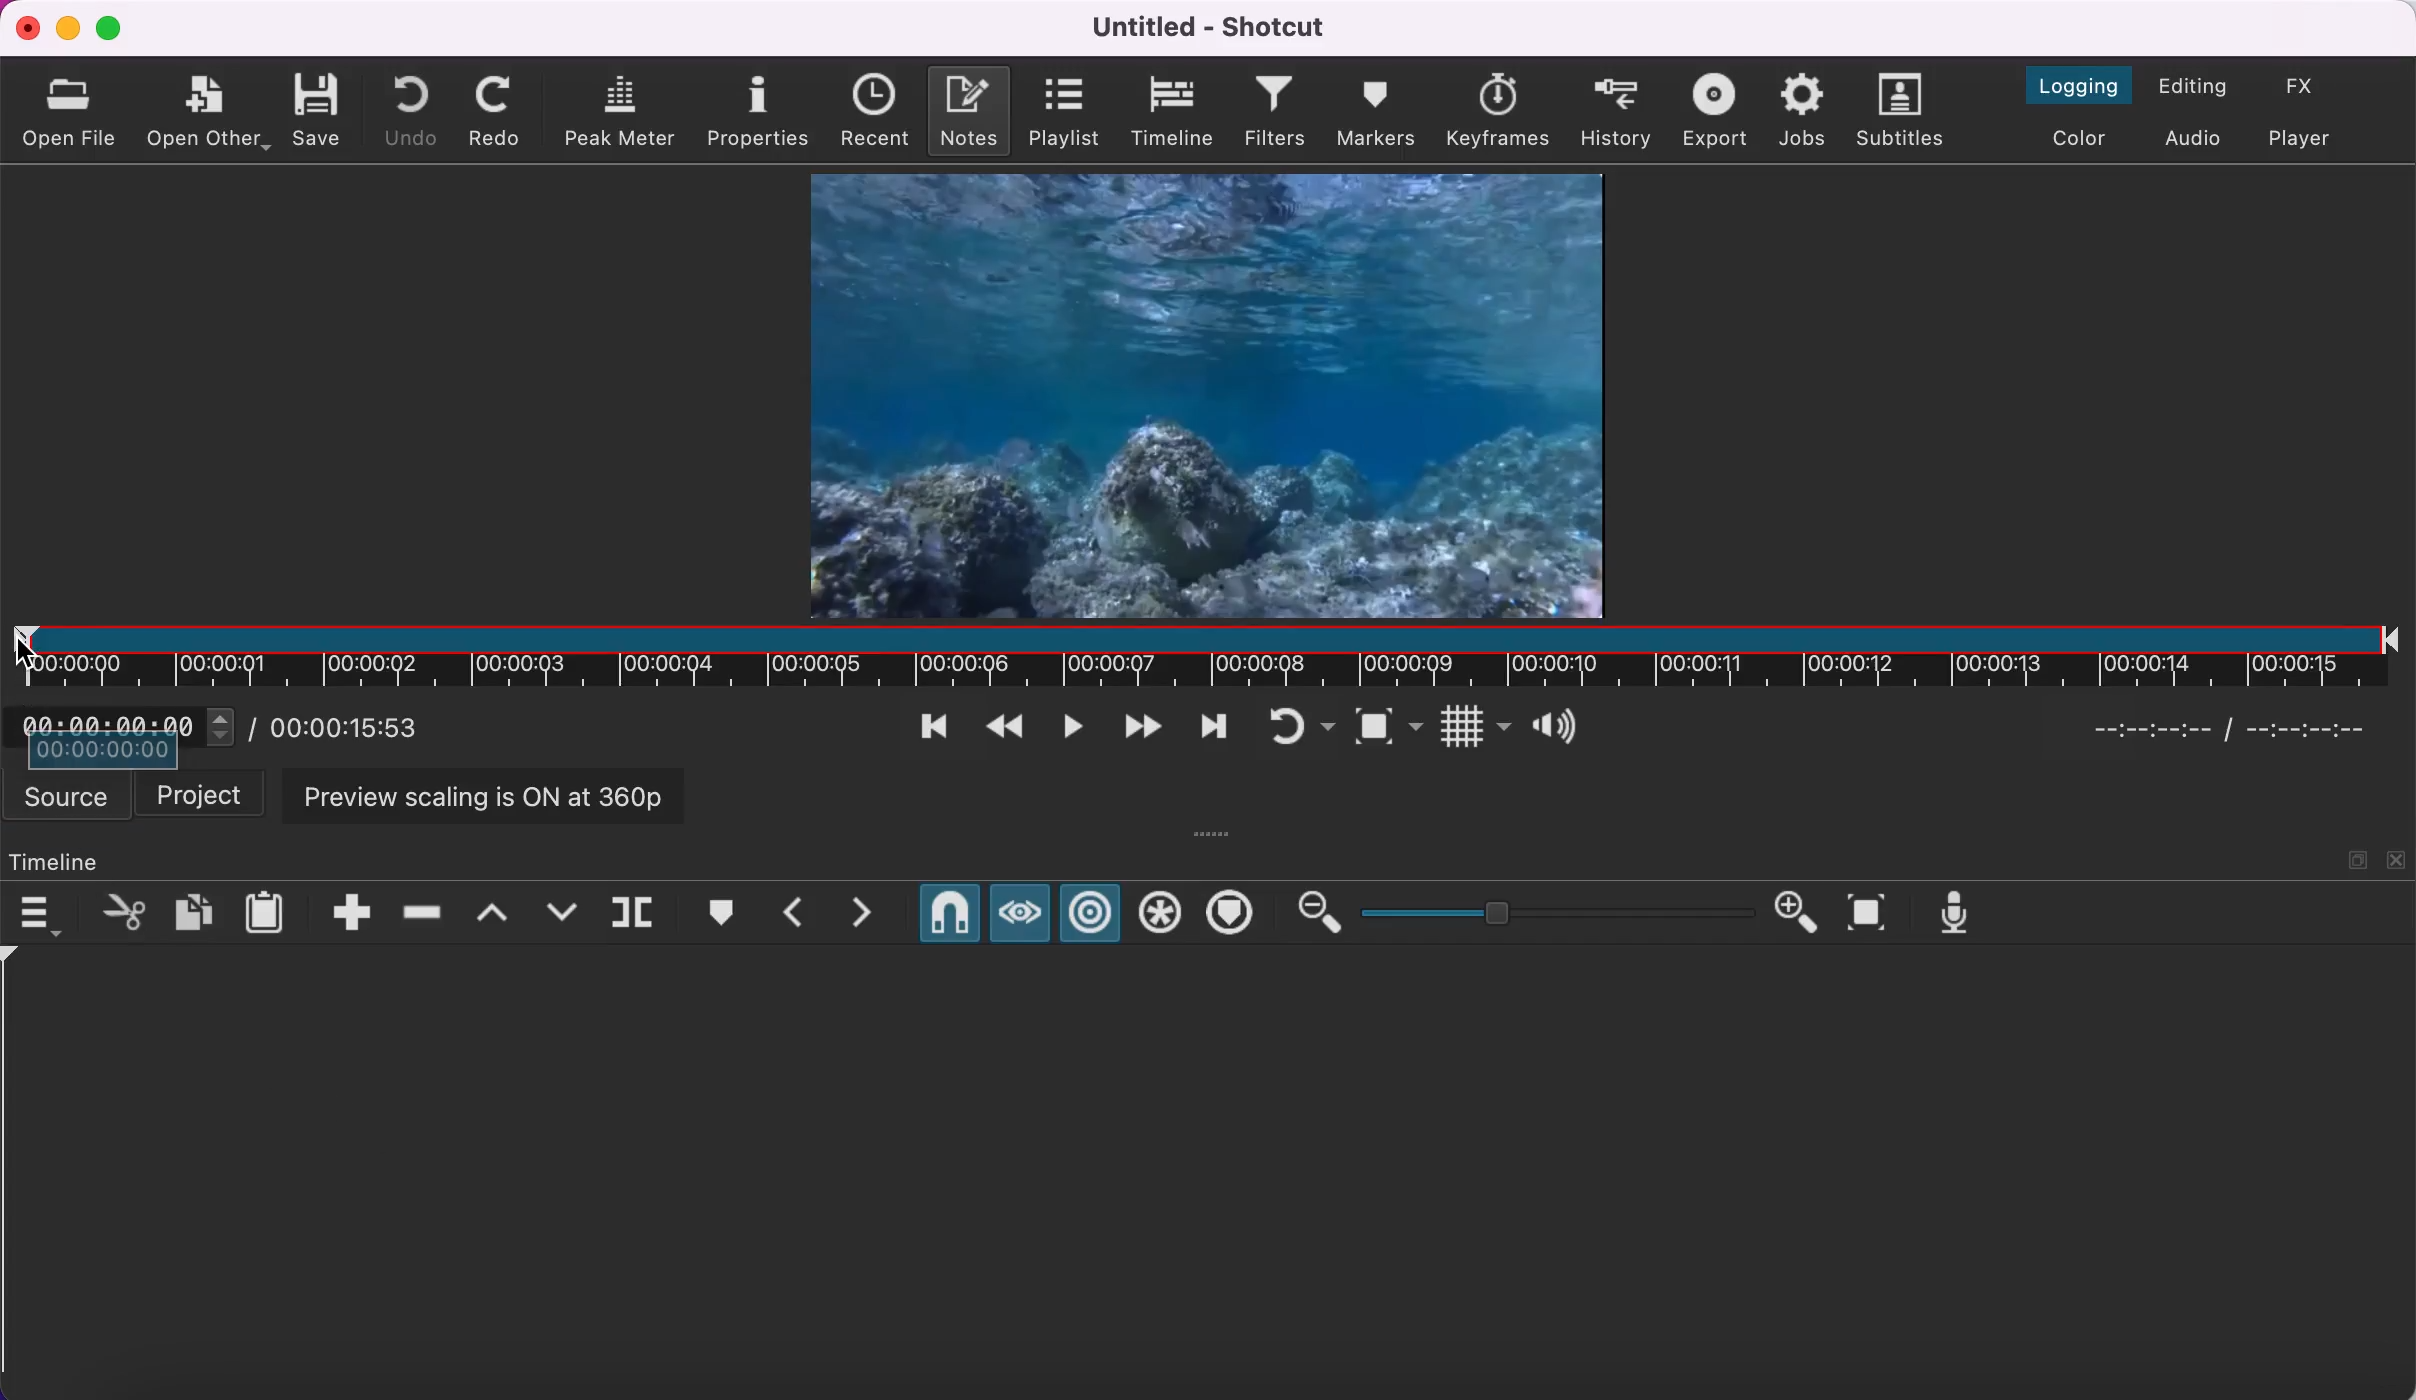 The image size is (2416, 1400). What do you see at coordinates (2310, 142) in the screenshot?
I see `switch to player only layout` at bounding box center [2310, 142].